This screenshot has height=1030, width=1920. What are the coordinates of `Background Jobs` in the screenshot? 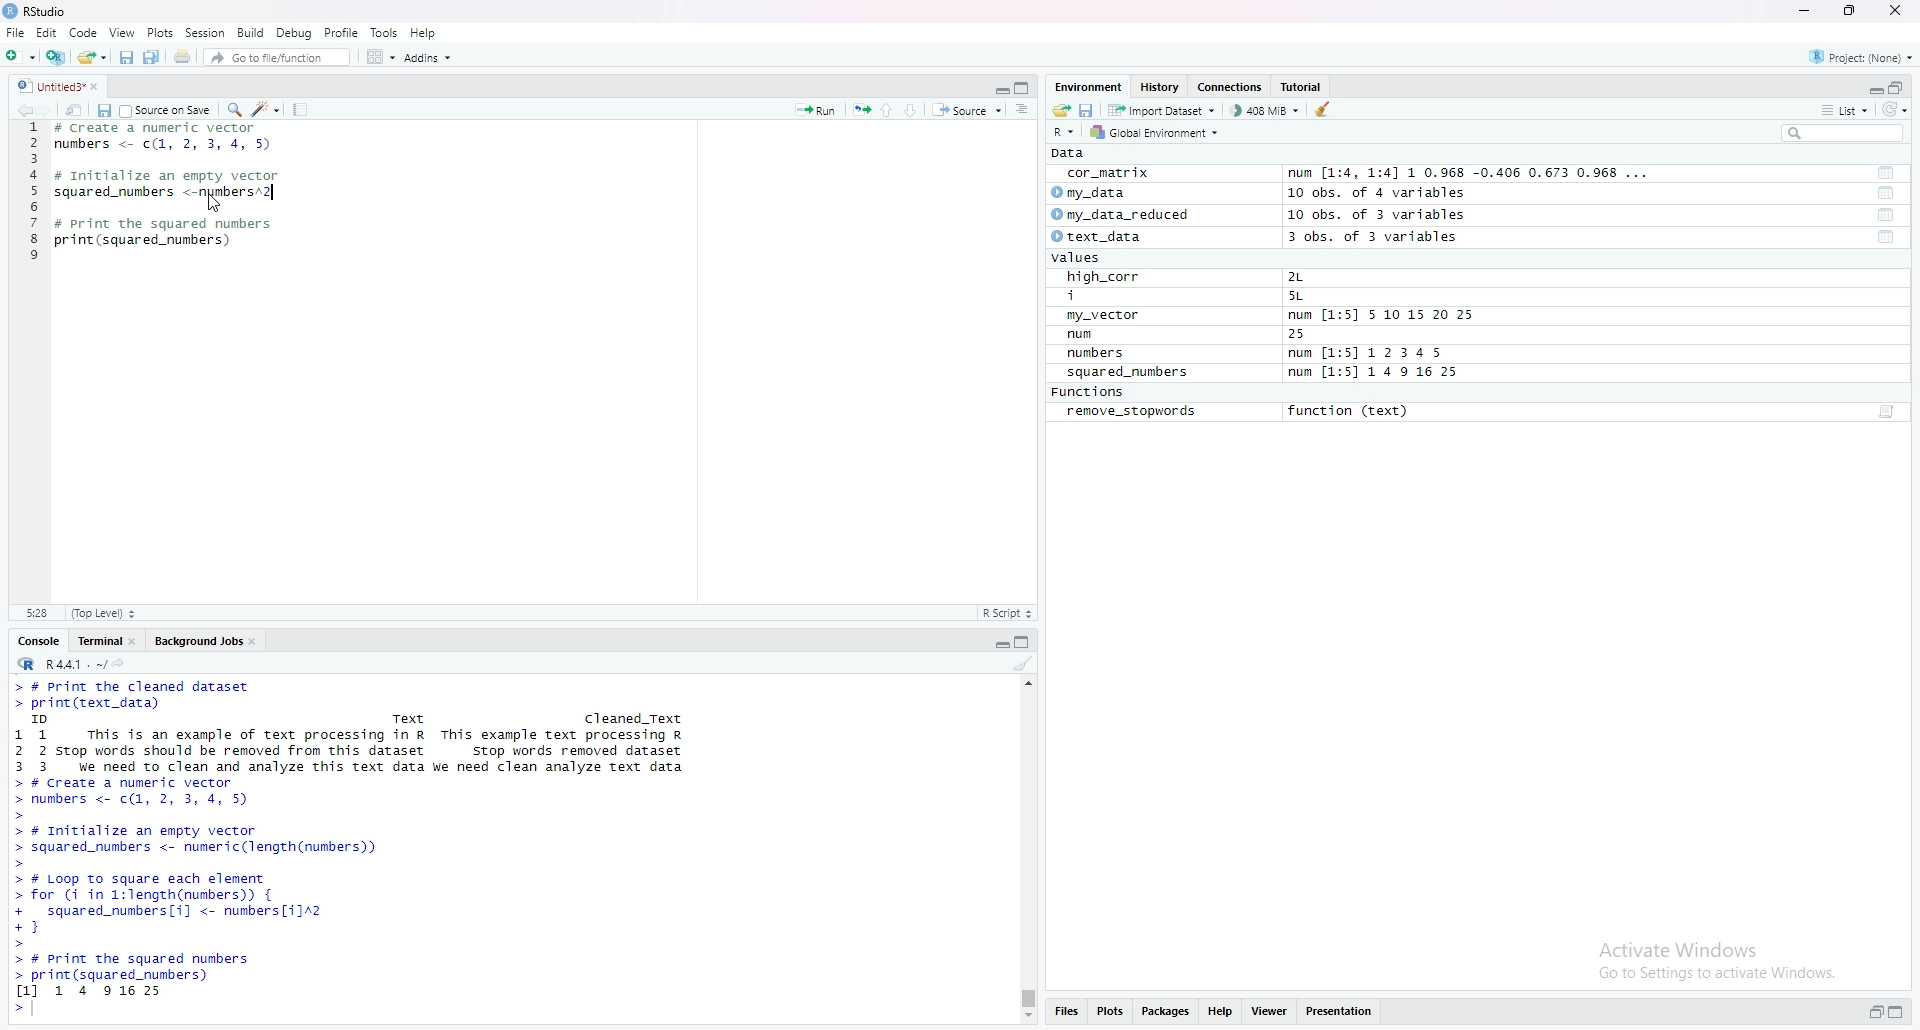 It's located at (197, 639).